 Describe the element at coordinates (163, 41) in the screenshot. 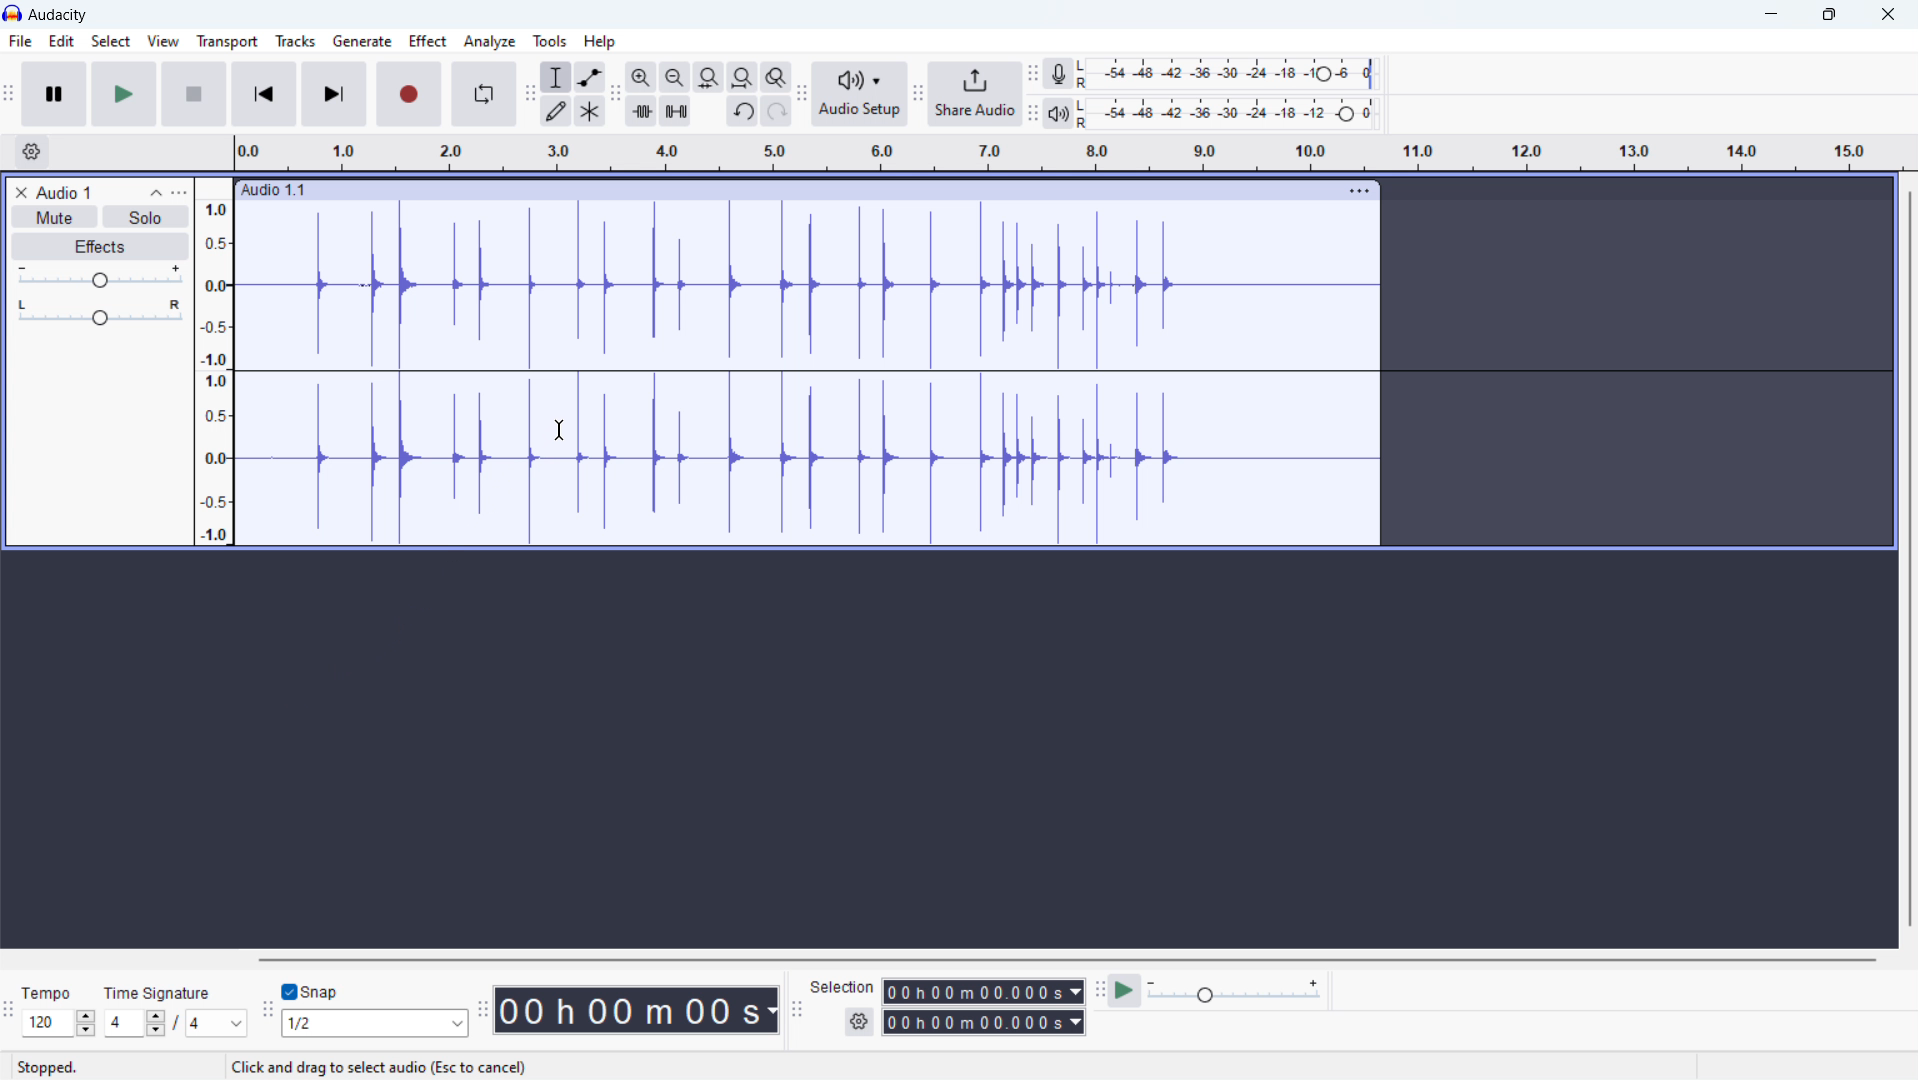

I see `view` at that location.